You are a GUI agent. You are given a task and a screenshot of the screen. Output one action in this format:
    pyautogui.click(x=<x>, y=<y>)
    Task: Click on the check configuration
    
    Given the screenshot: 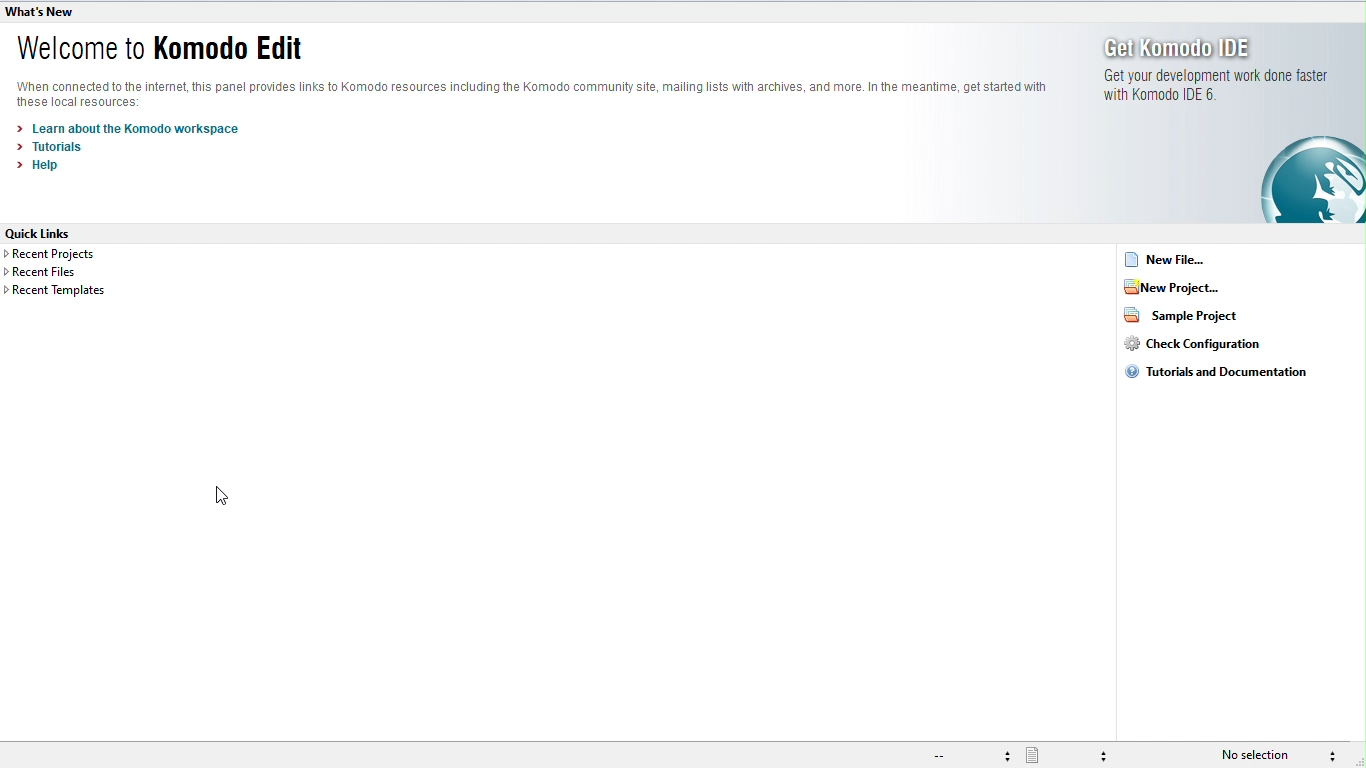 What is the action you would take?
    pyautogui.click(x=1220, y=344)
    